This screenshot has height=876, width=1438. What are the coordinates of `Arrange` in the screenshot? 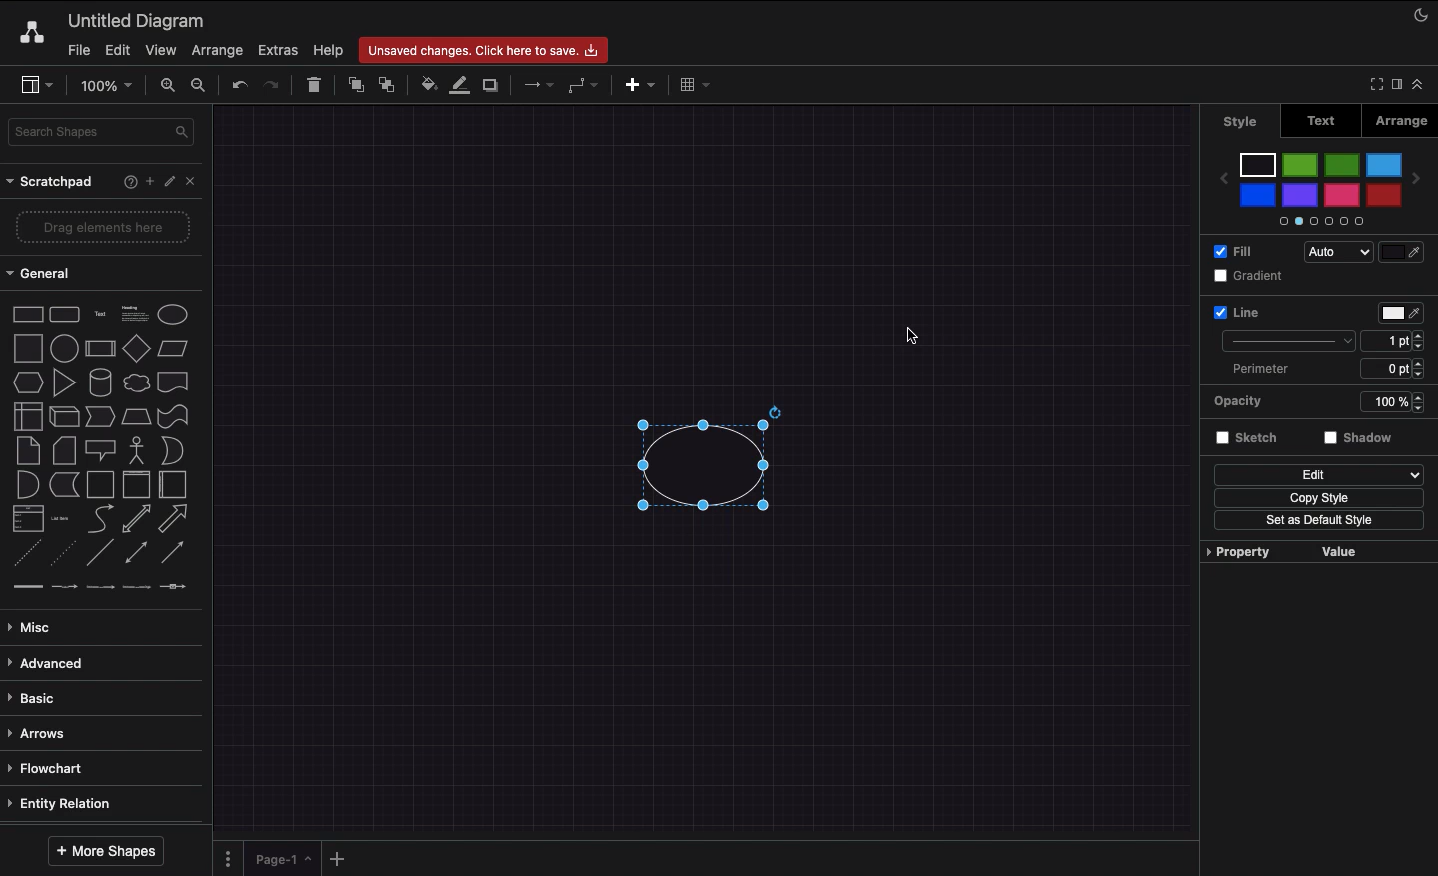 It's located at (218, 51).